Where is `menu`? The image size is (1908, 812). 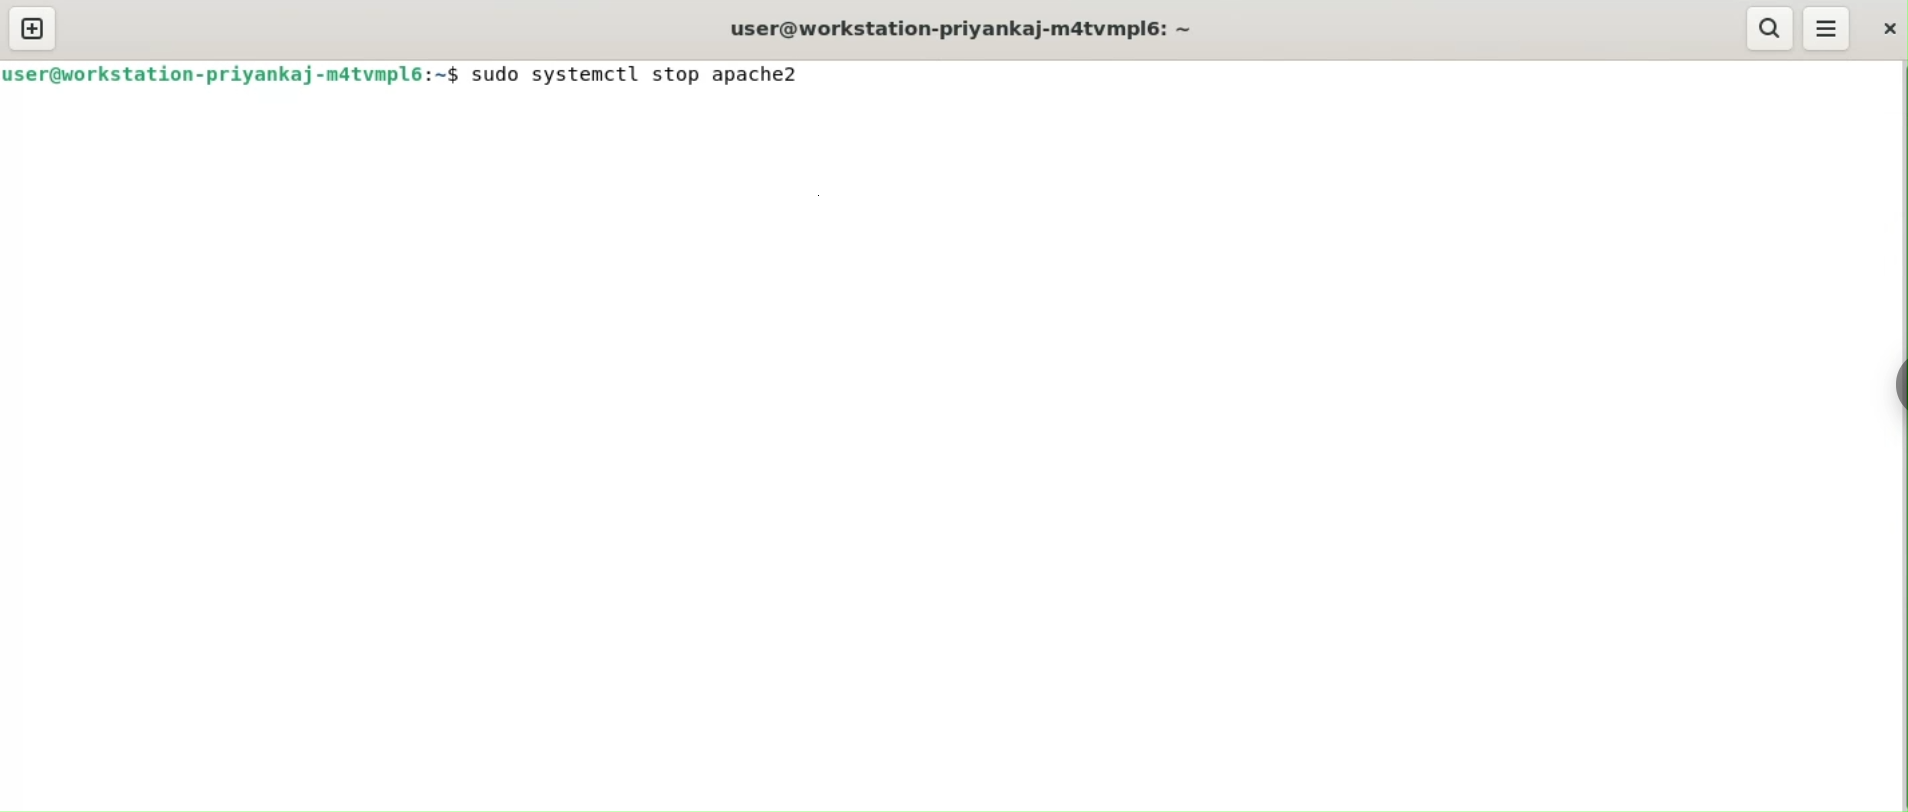
menu is located at coordinates (1828, 30).